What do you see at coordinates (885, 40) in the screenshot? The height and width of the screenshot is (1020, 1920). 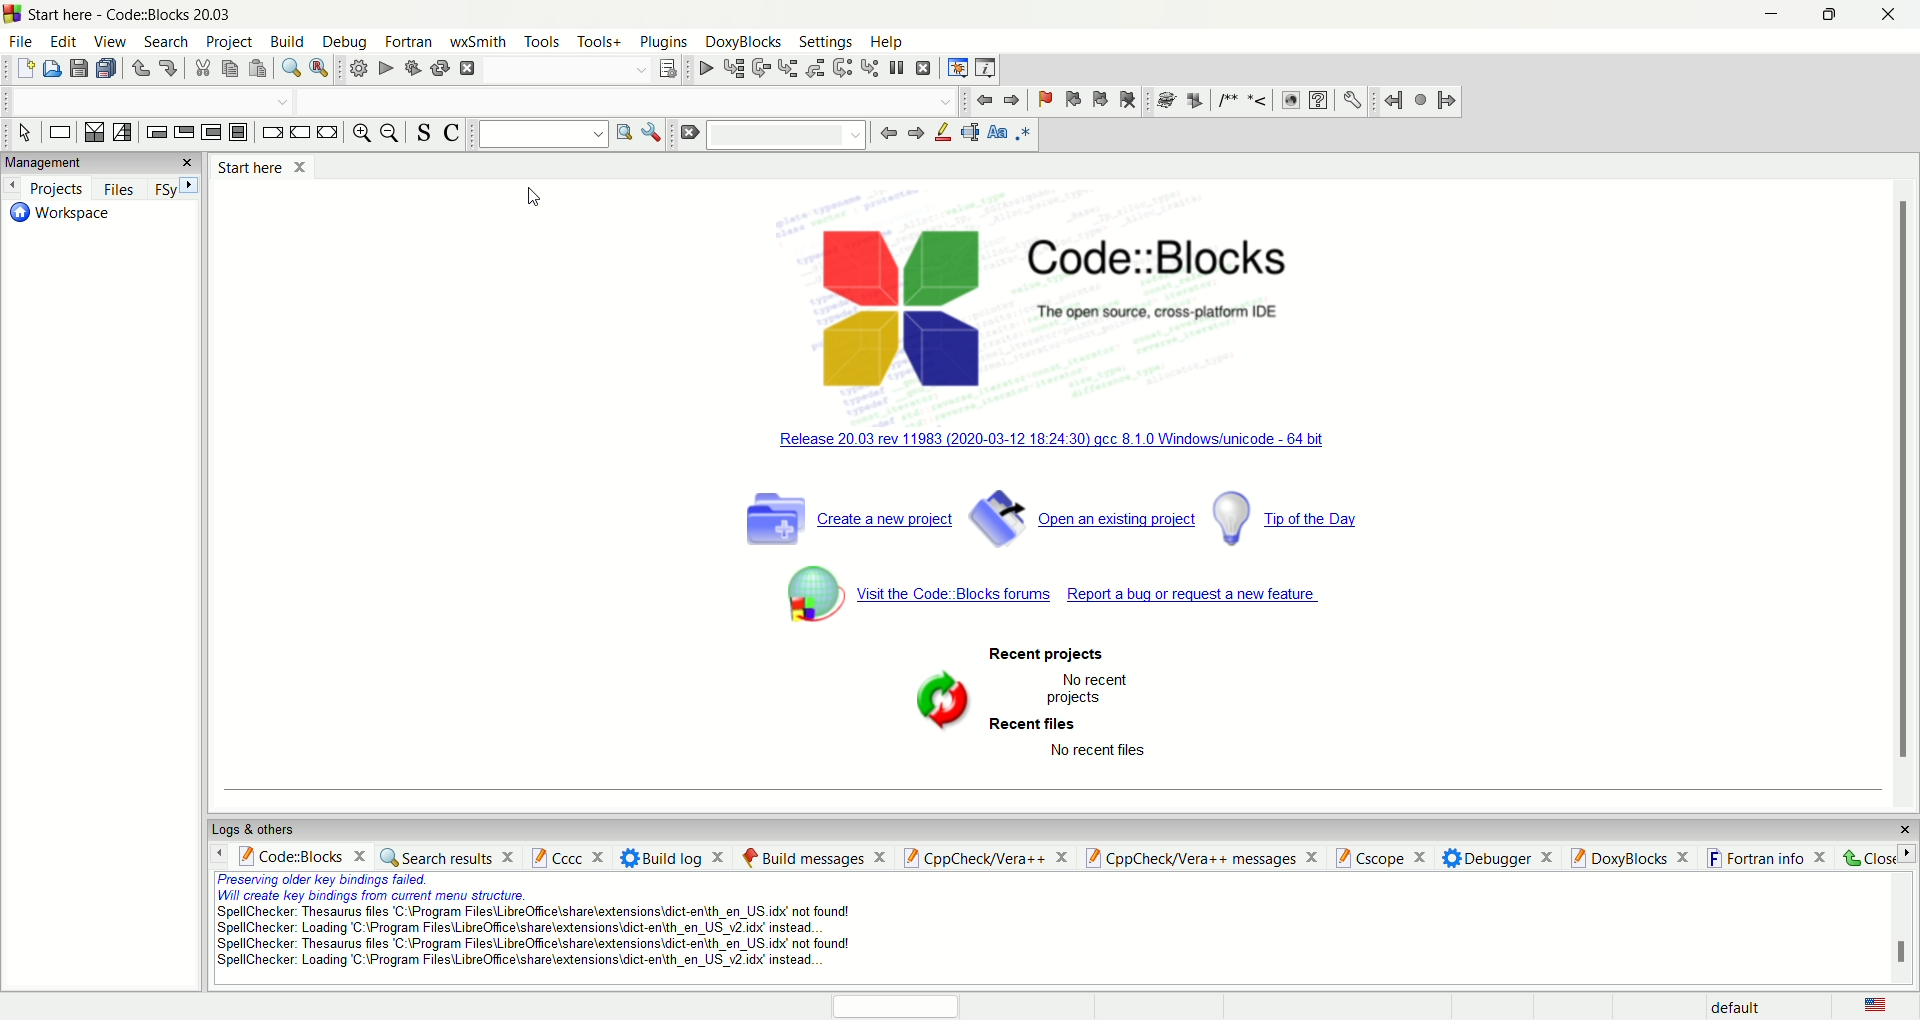 I see `help` at bounding box center [885, 40].